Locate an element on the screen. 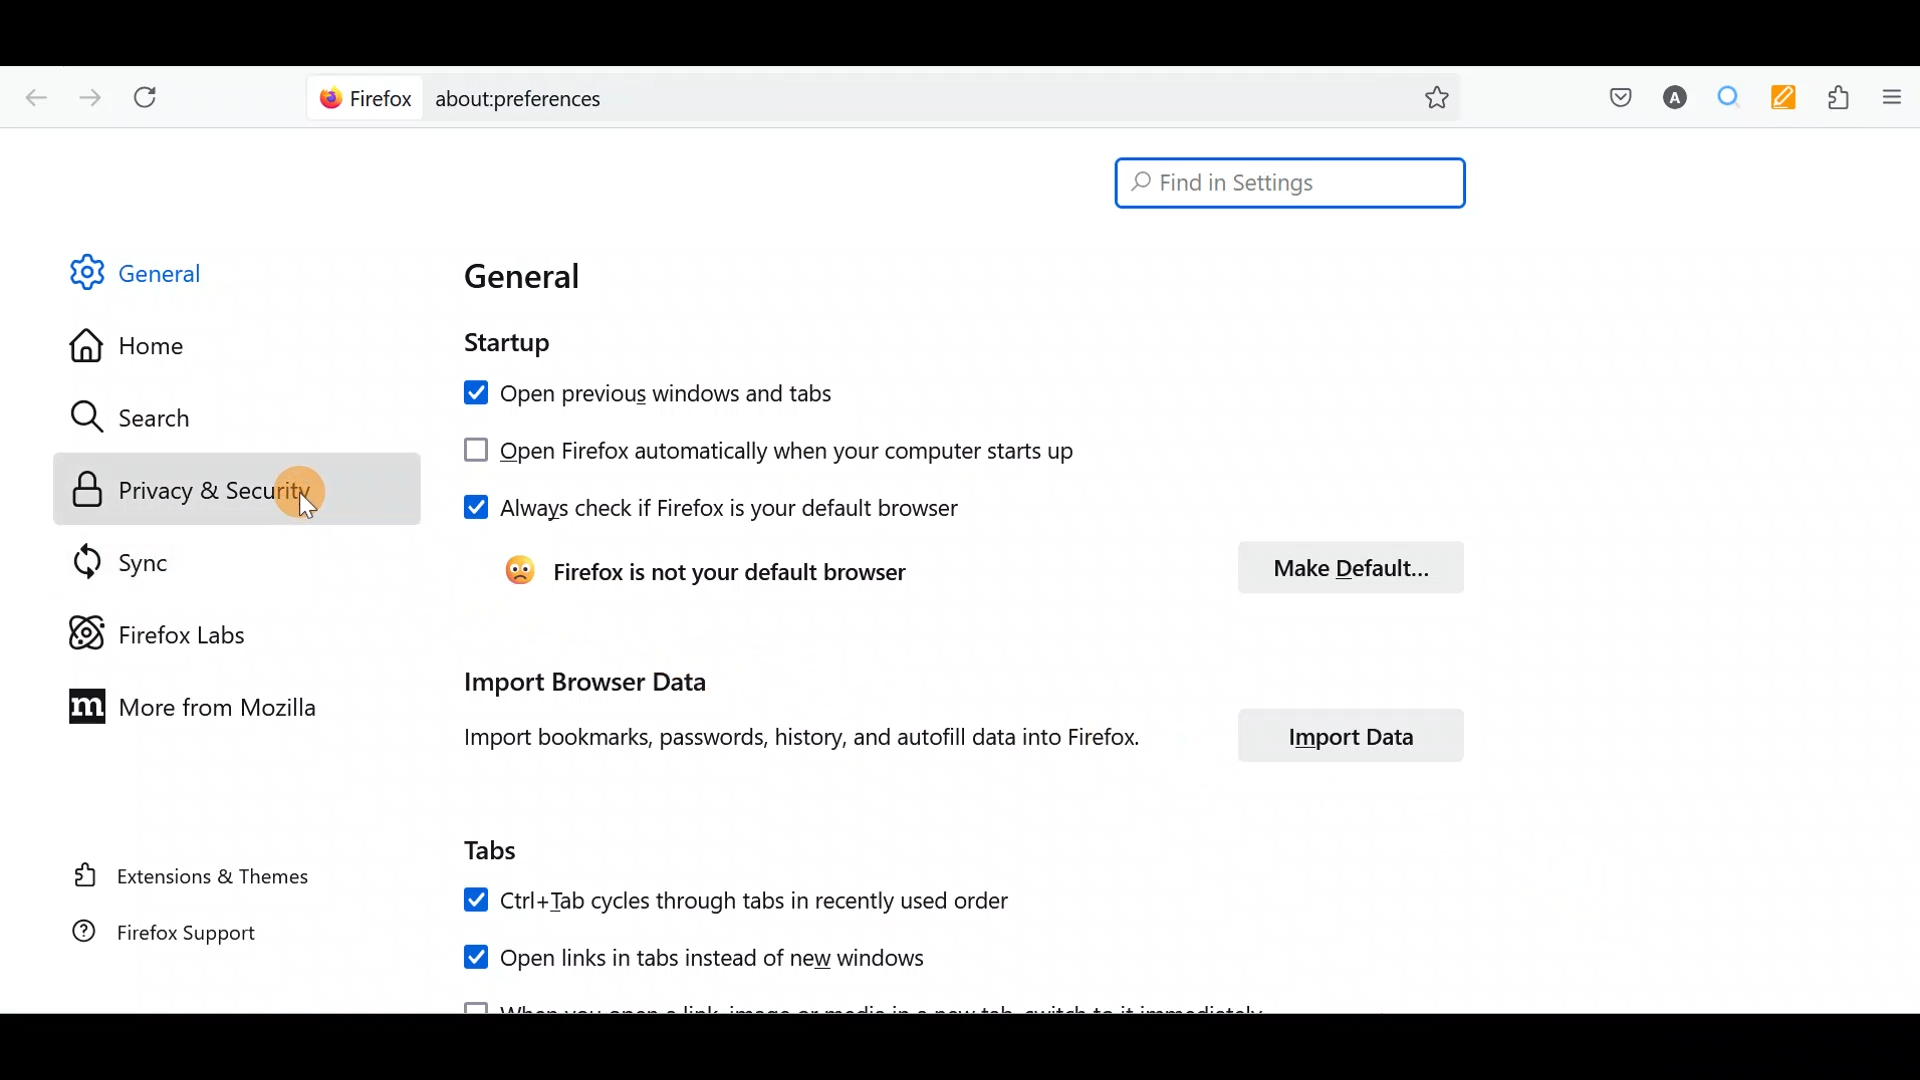 This screenshot has width=1920, height=1080. Search icon is located at coordinates (152, 418).